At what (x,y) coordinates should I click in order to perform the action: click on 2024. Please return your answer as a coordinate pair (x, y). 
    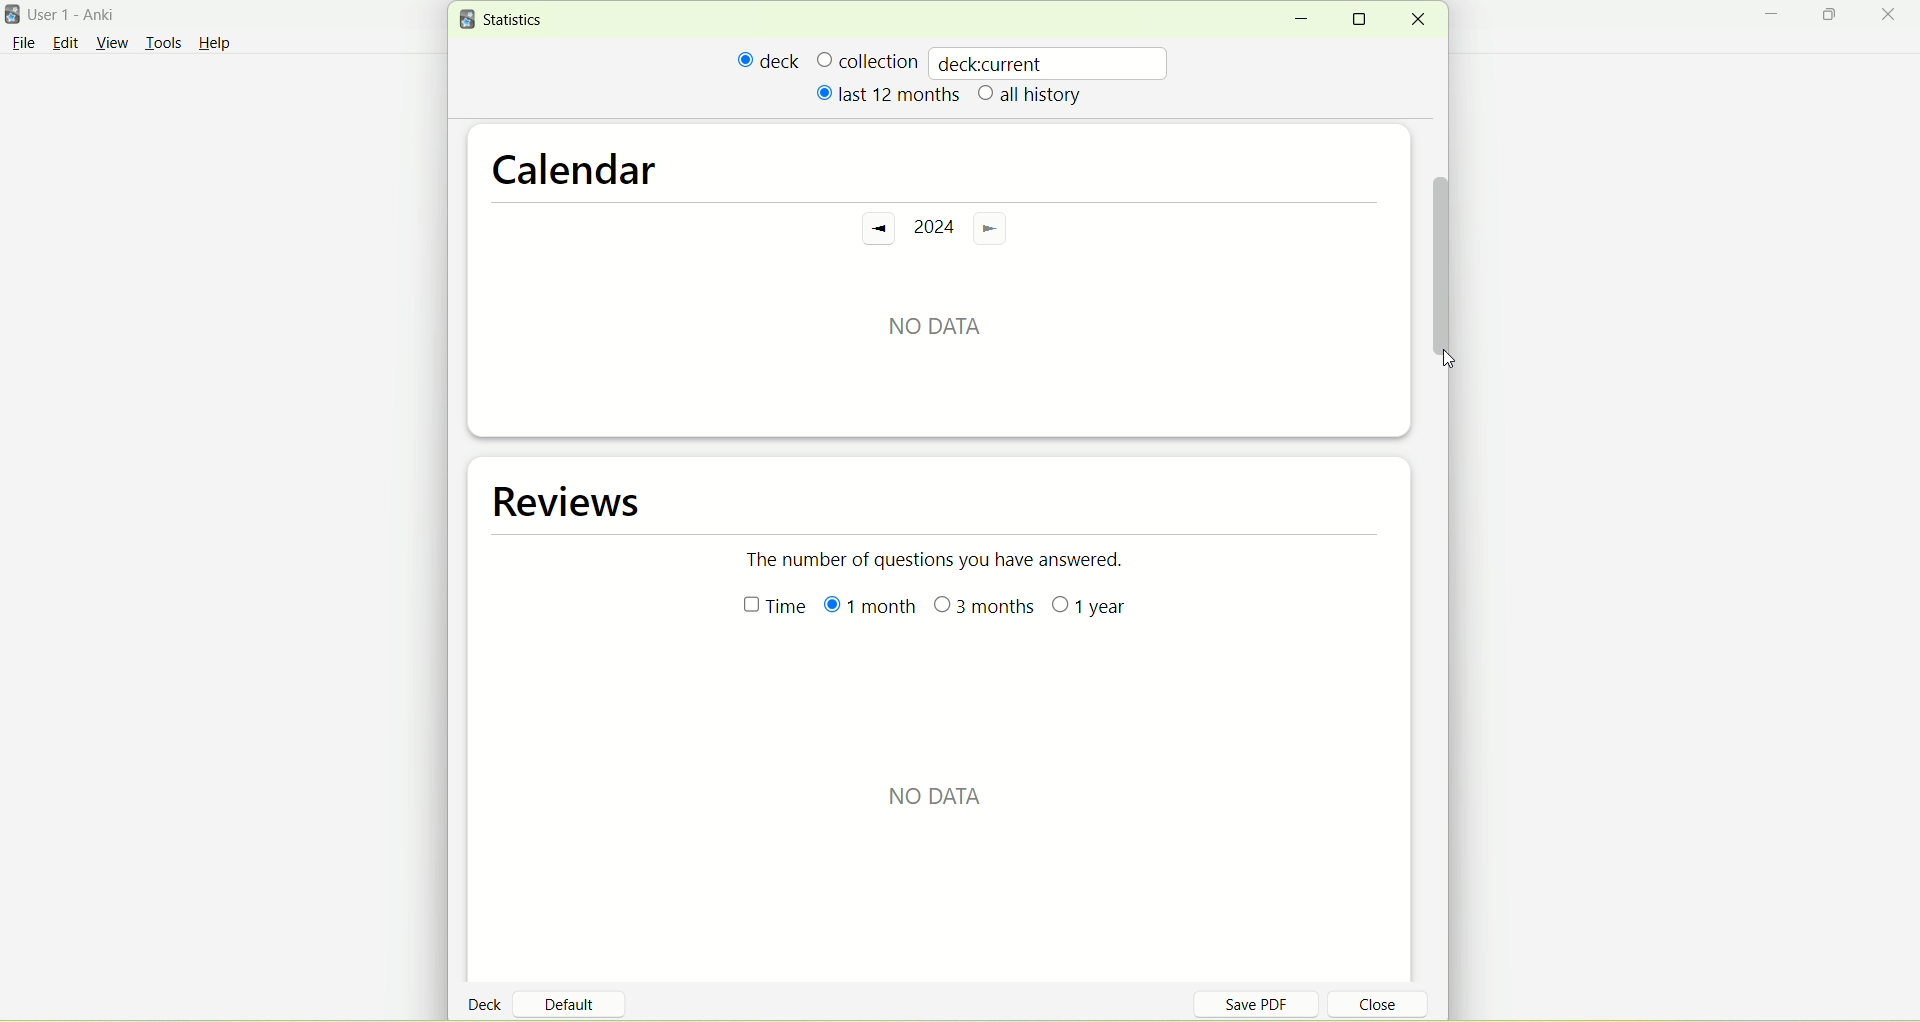
    Looking at the image, I should click on (932, 229).